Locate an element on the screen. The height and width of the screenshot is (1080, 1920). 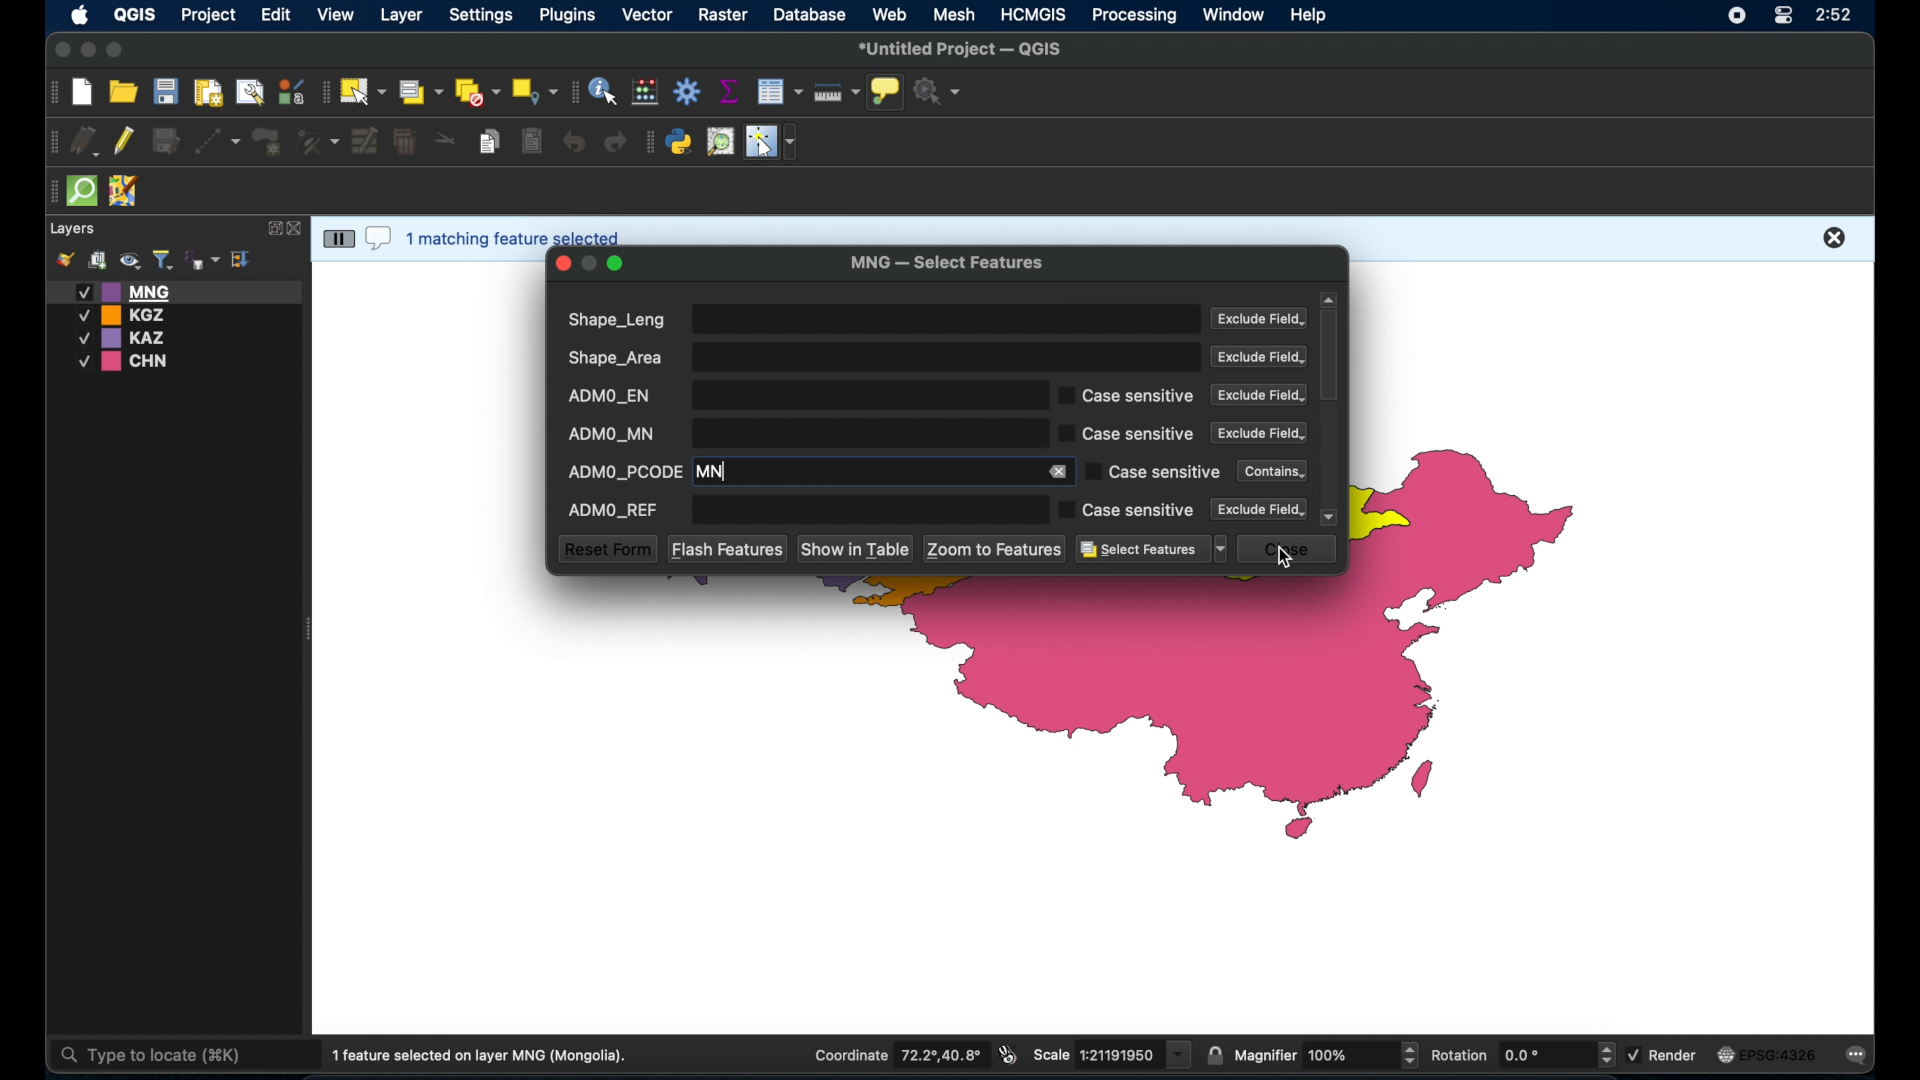
vector is located at coordinates (649, 15).